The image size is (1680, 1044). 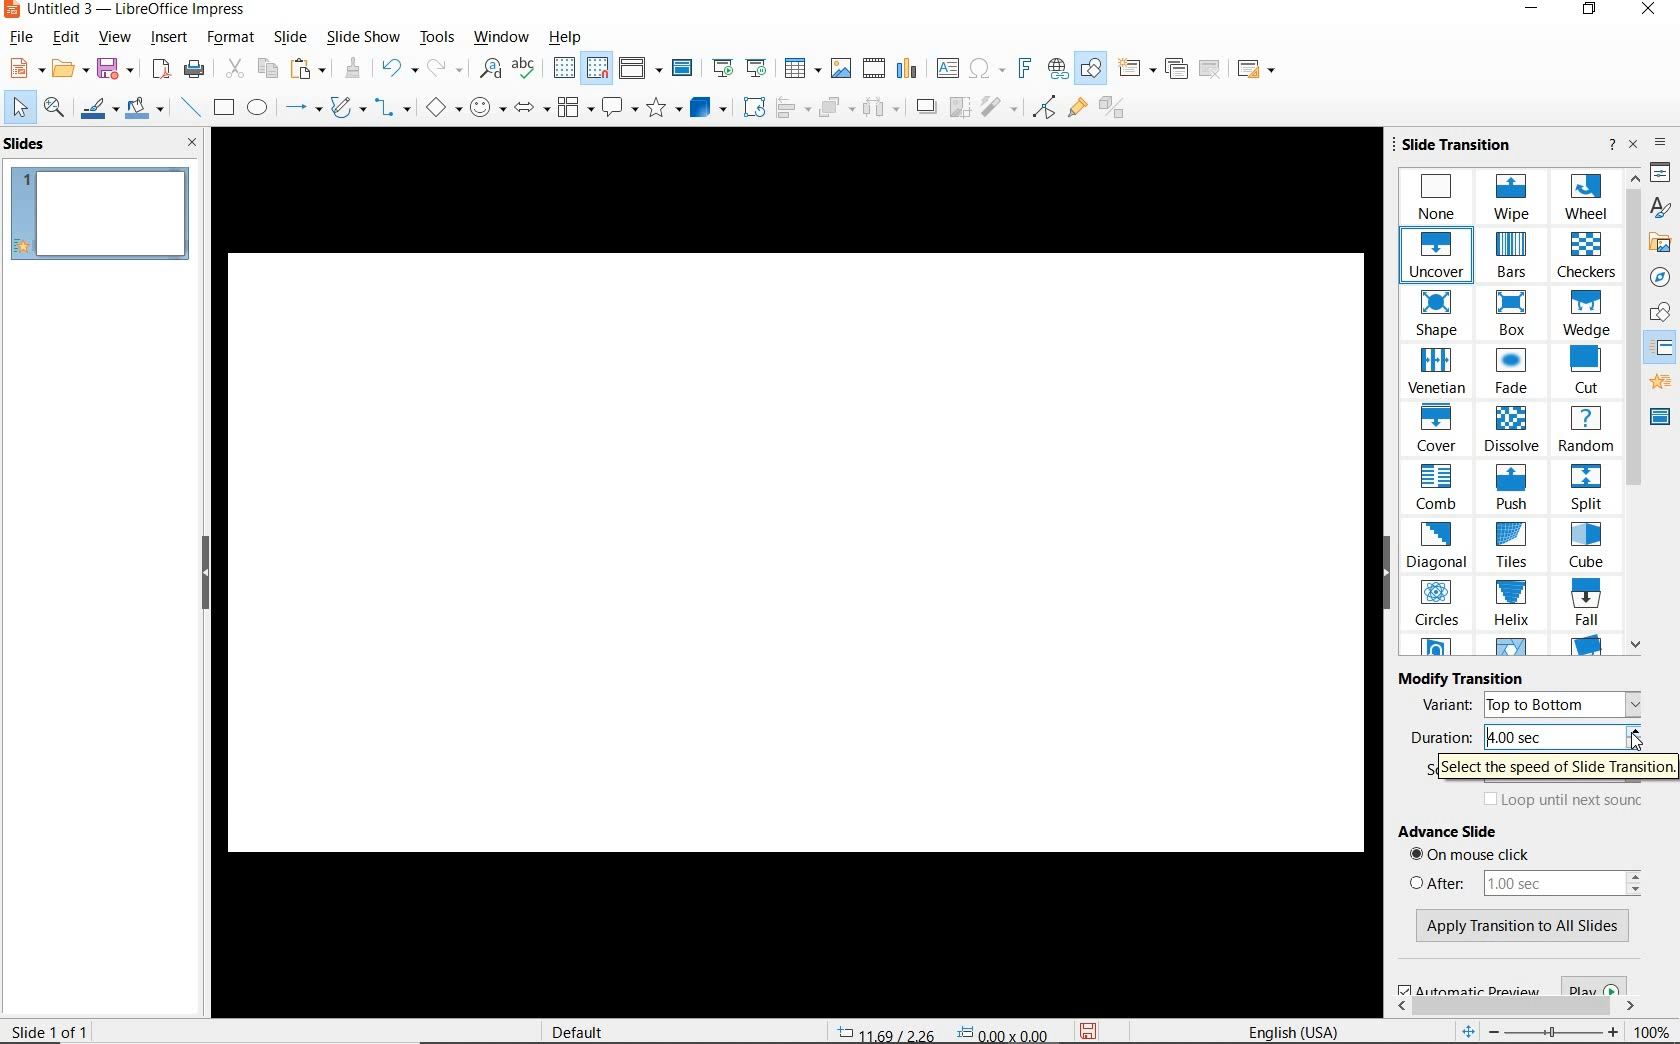 What do you see at coordinates (662, 108) in the screenshot?
I see `STARS AND BANNERS` at bounding box center [662, 108].